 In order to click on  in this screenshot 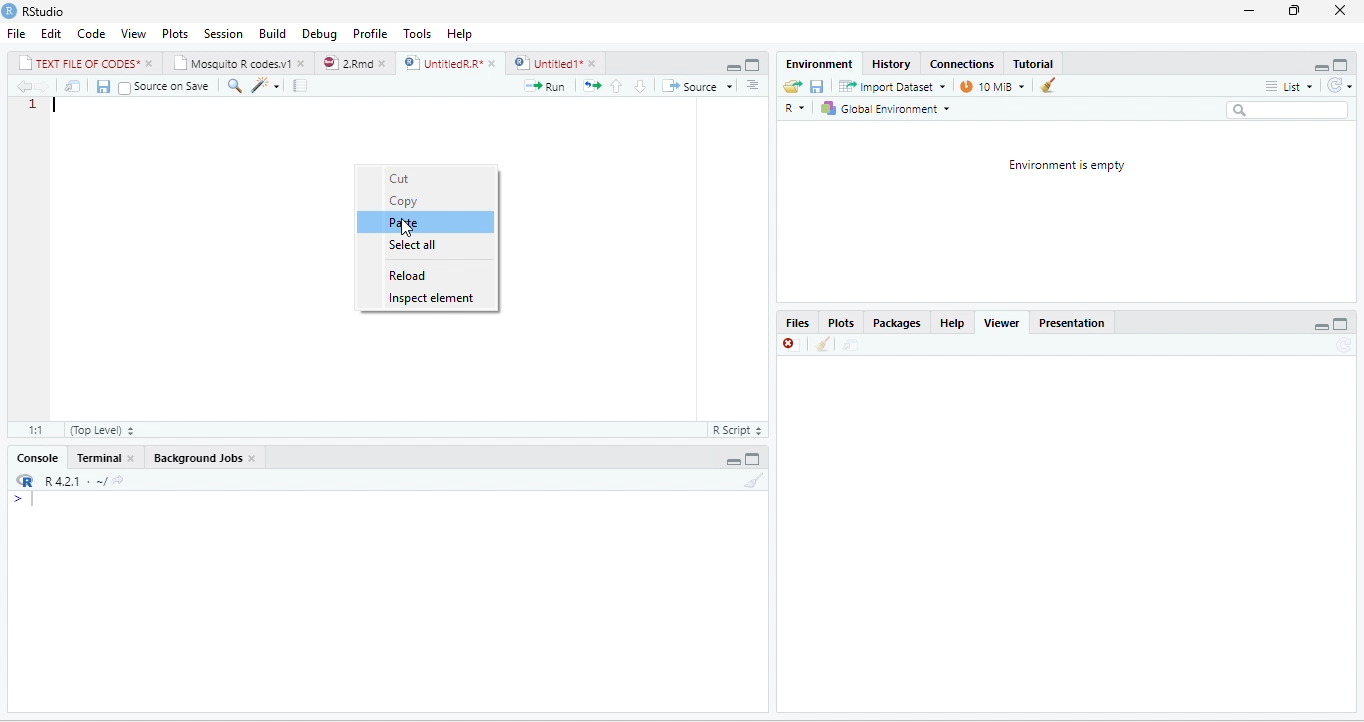, I will do `click(268, 32)`.